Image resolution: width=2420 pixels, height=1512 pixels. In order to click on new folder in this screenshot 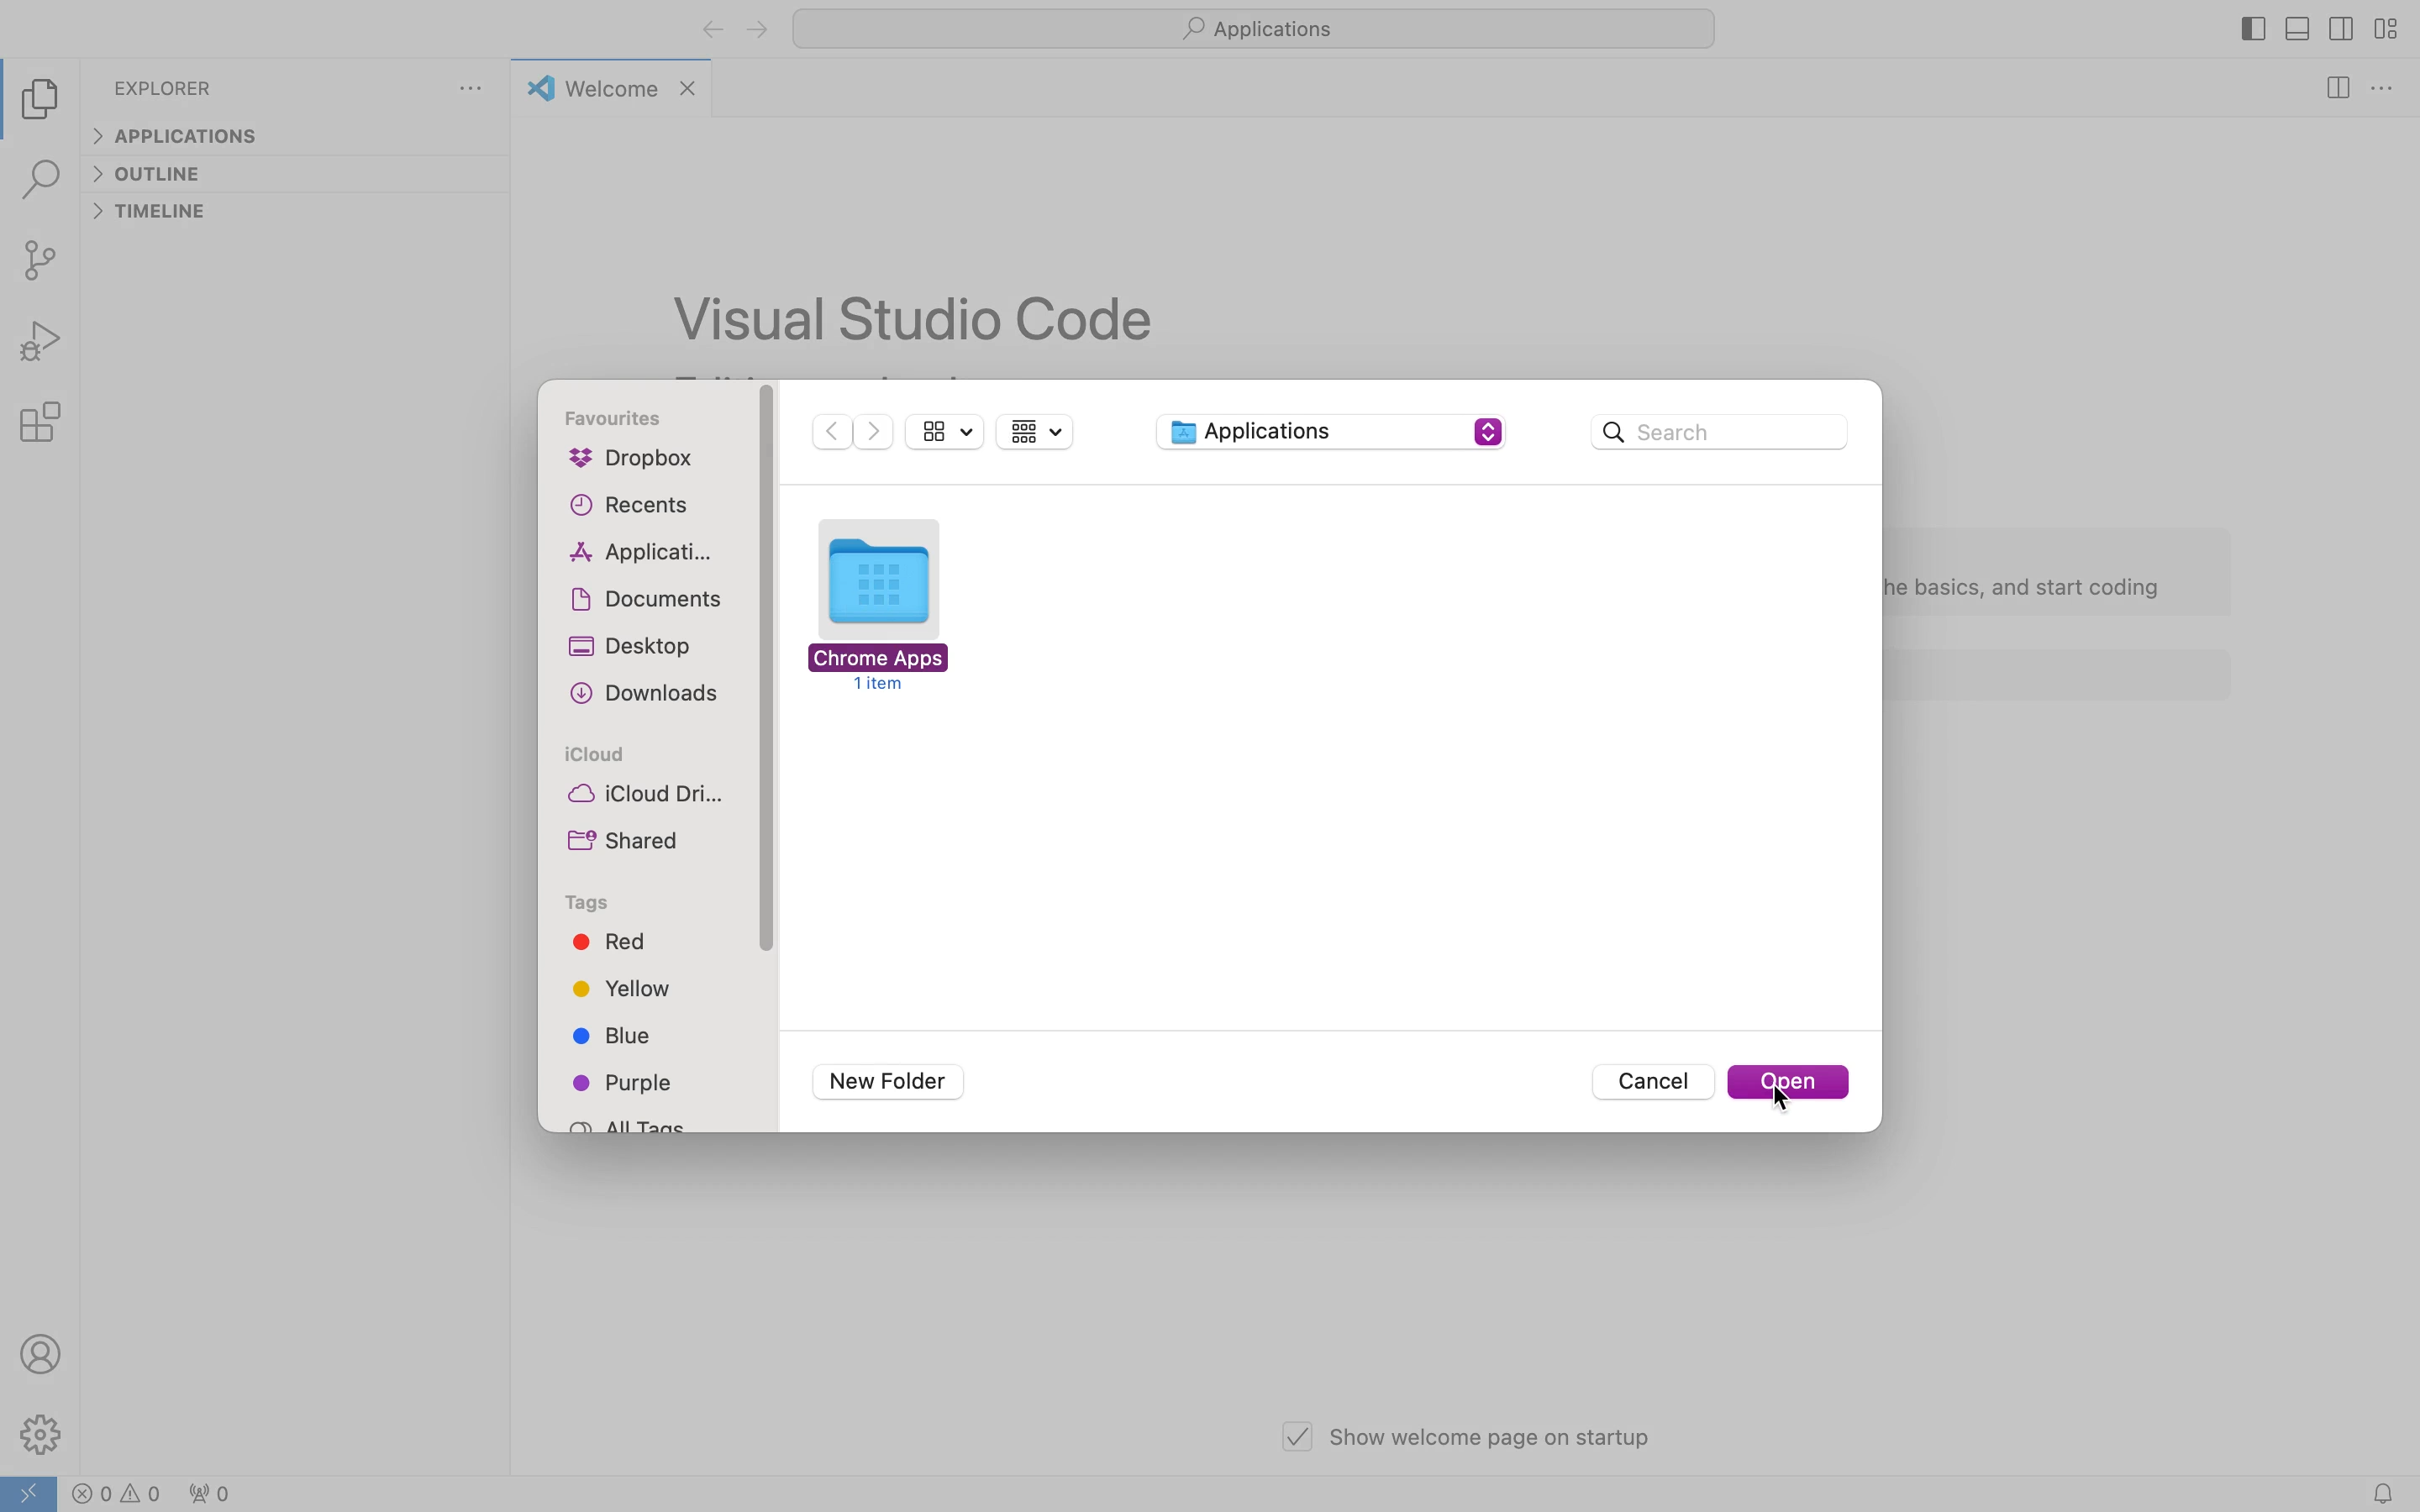, I will do `click(881, 1081)`.